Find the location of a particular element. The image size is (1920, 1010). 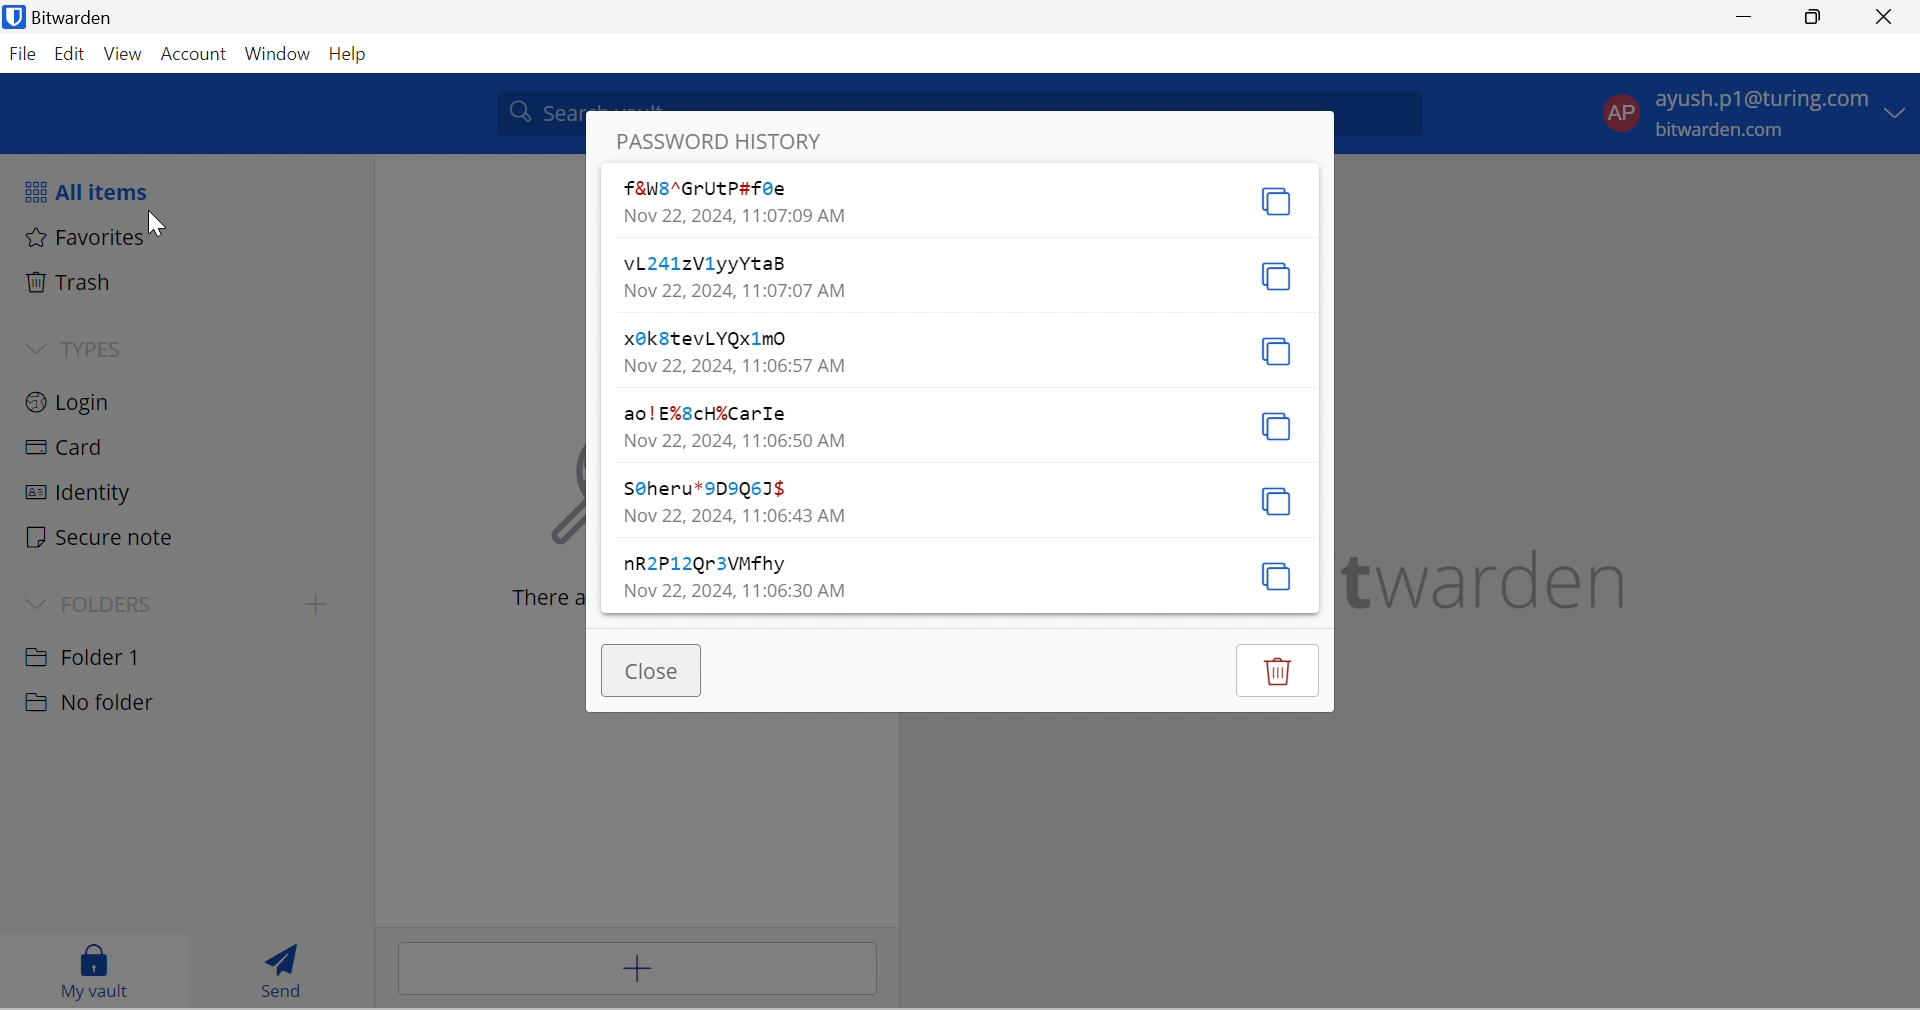

minimize is located at coordinates (1747, 18).